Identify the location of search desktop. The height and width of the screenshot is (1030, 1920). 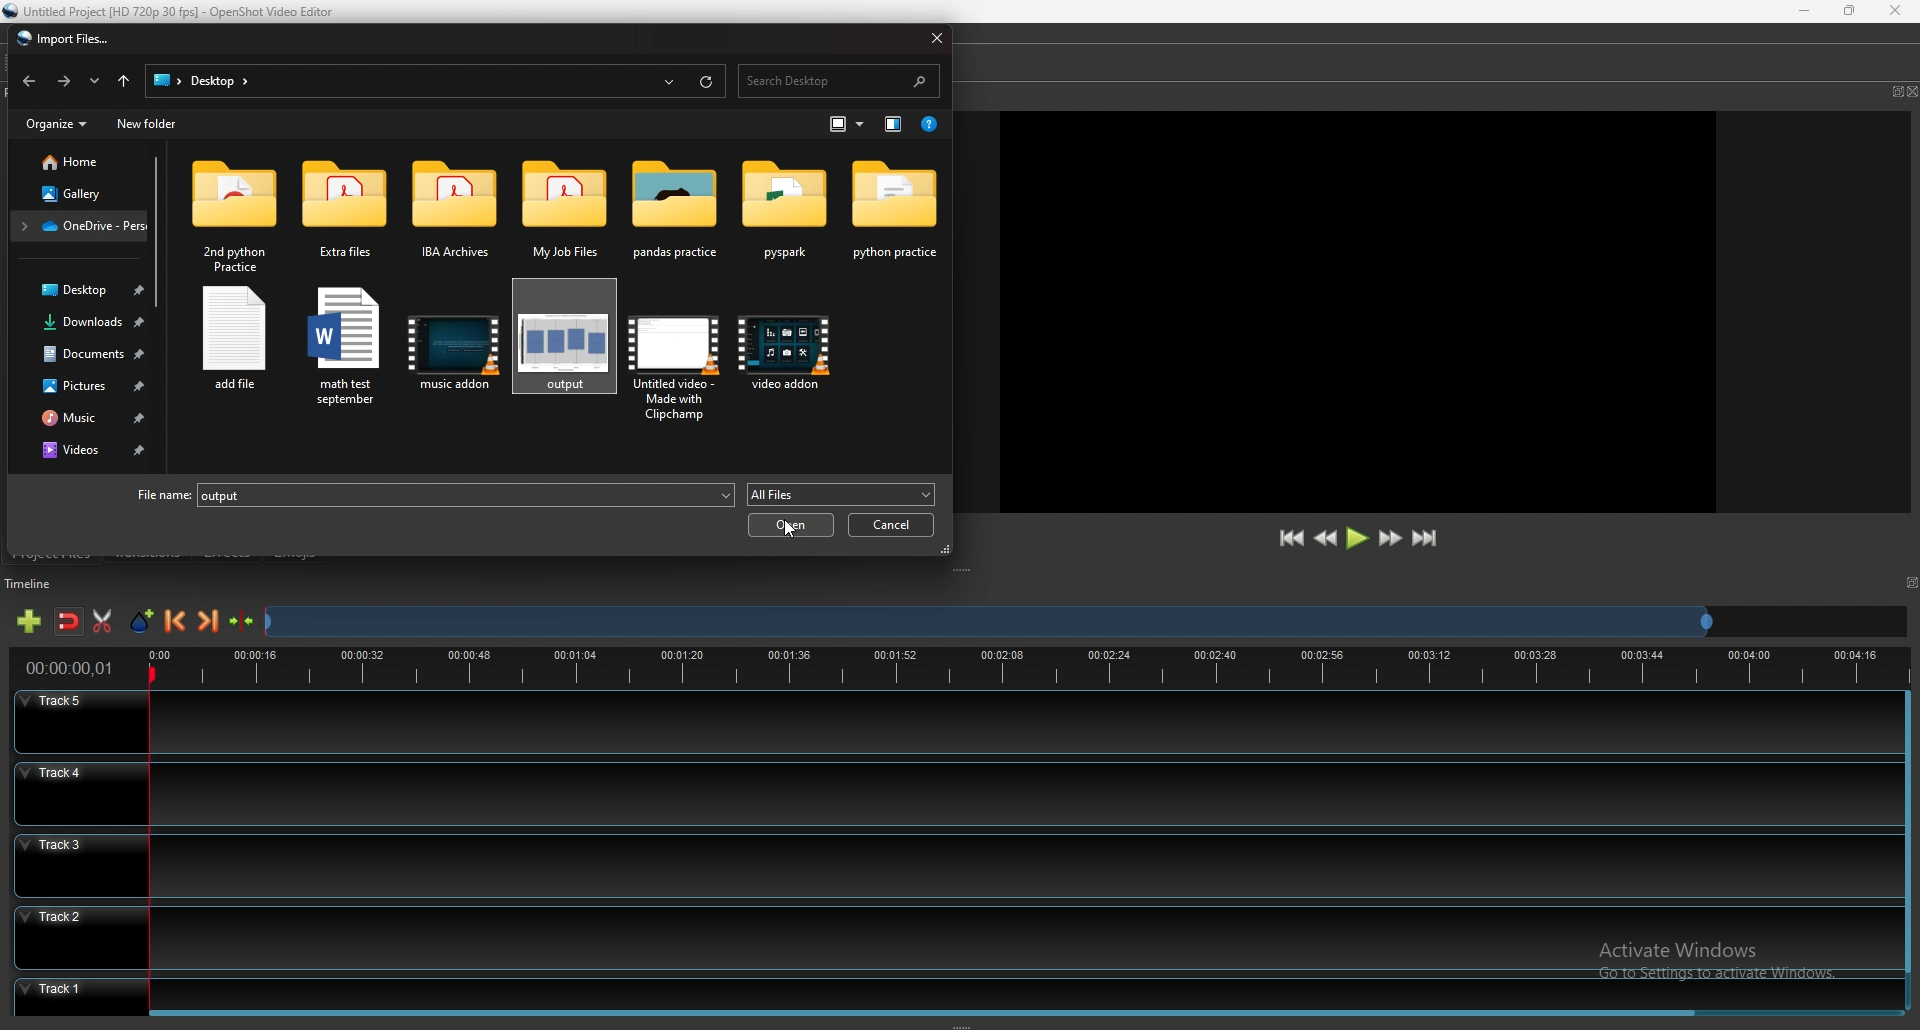
(840, 82).